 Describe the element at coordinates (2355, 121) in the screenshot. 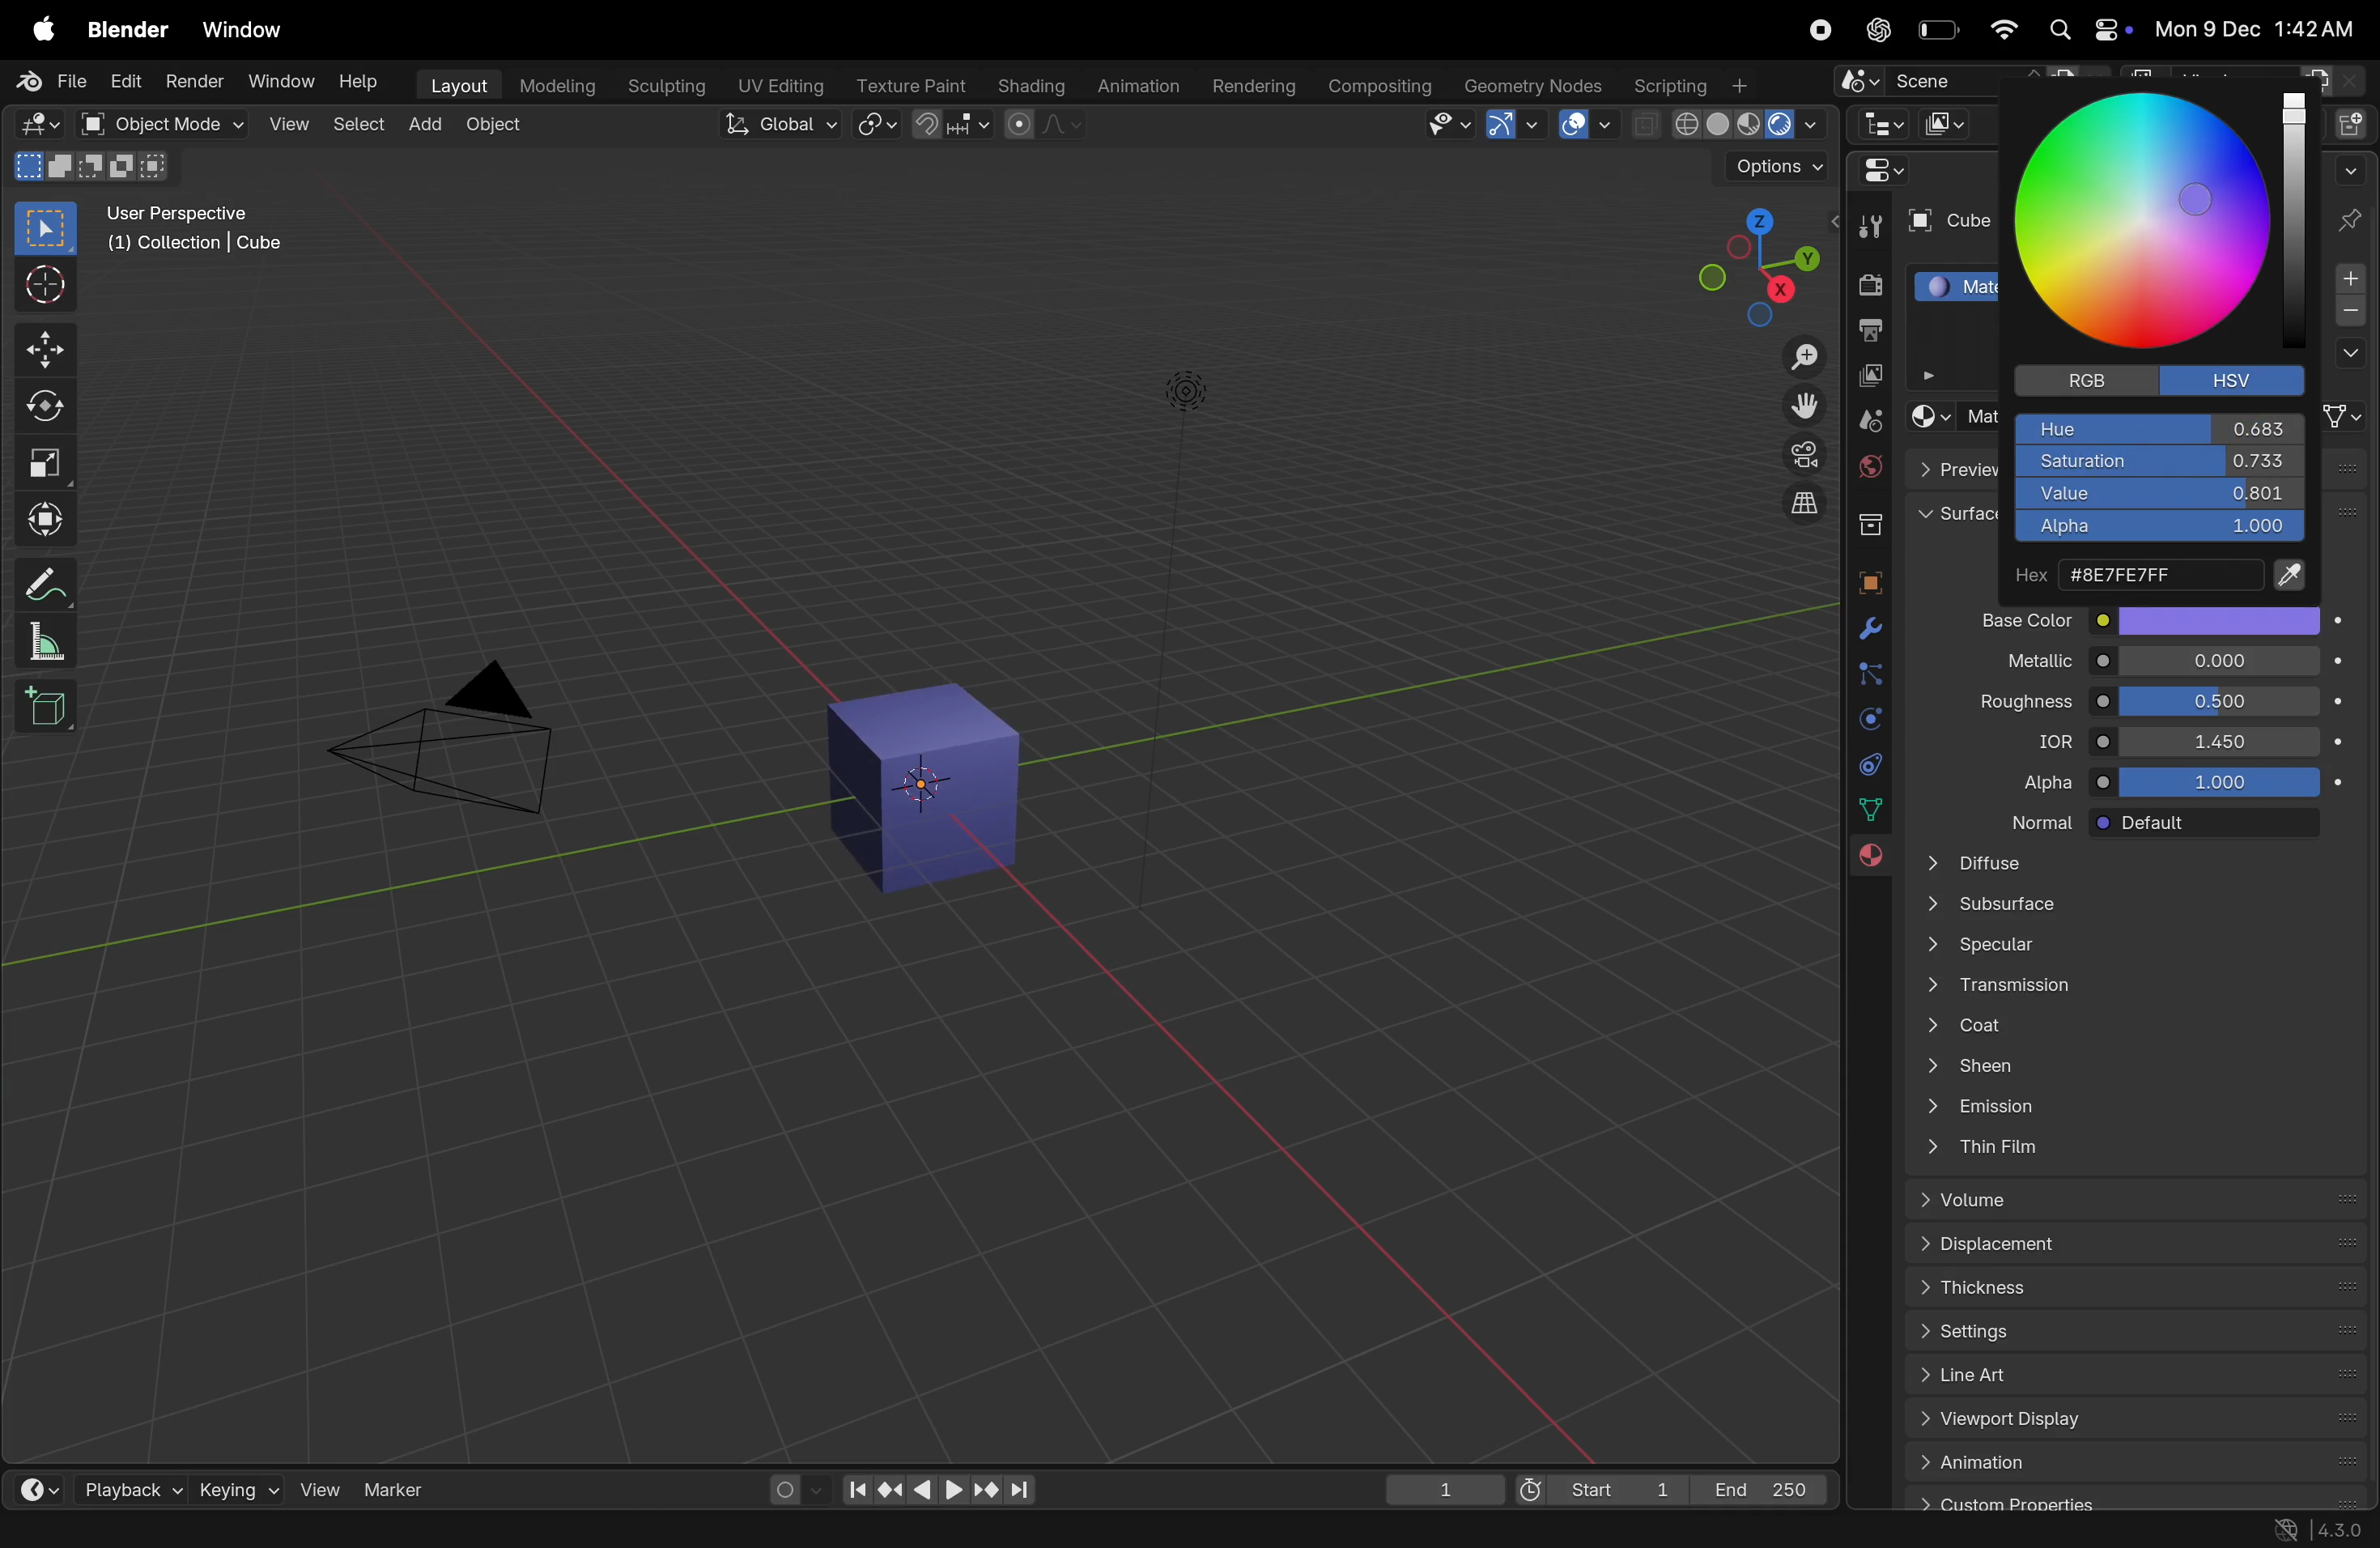

I see `new collection` at that location.